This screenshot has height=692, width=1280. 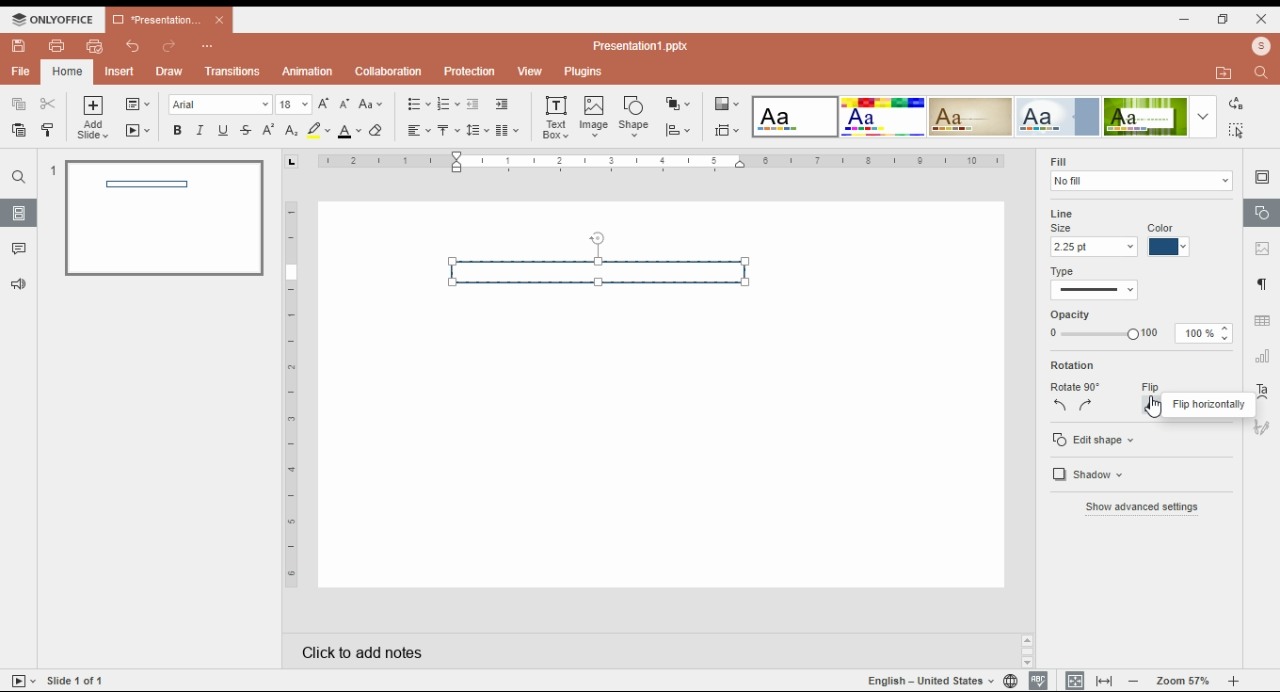 I want to click on flip horizontally, so click(x=1205, y=404).